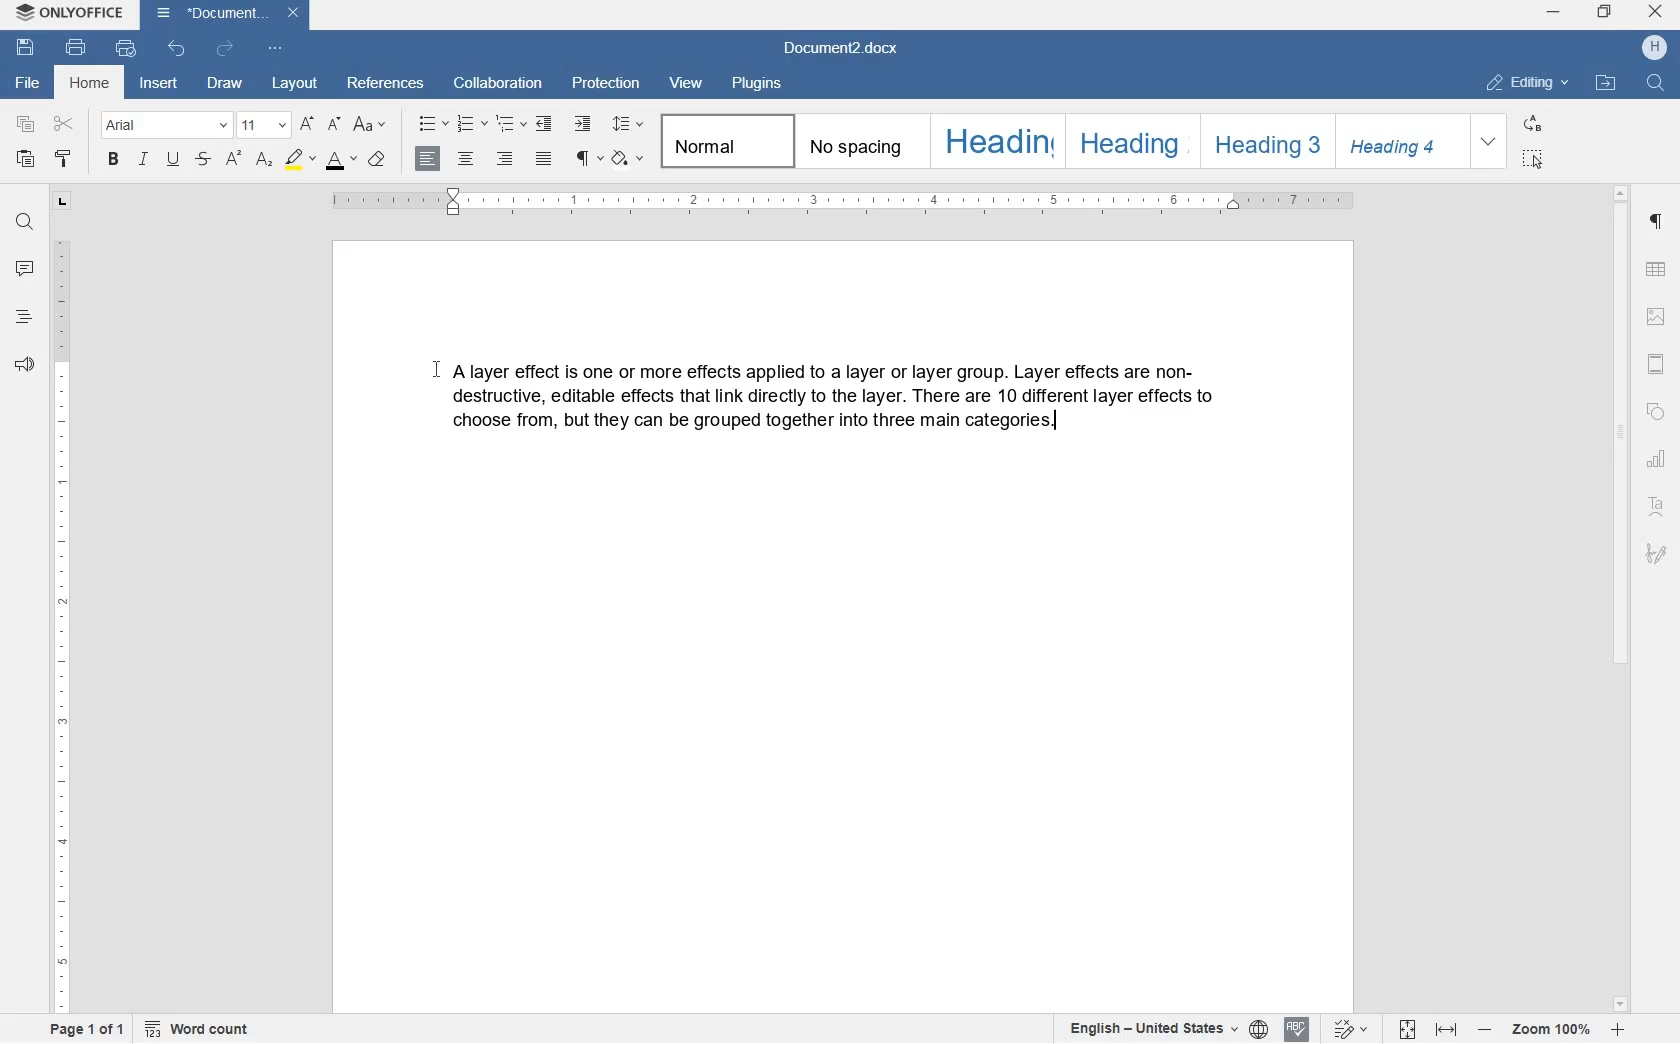  I want to click on increment font size, so click(306, 124).